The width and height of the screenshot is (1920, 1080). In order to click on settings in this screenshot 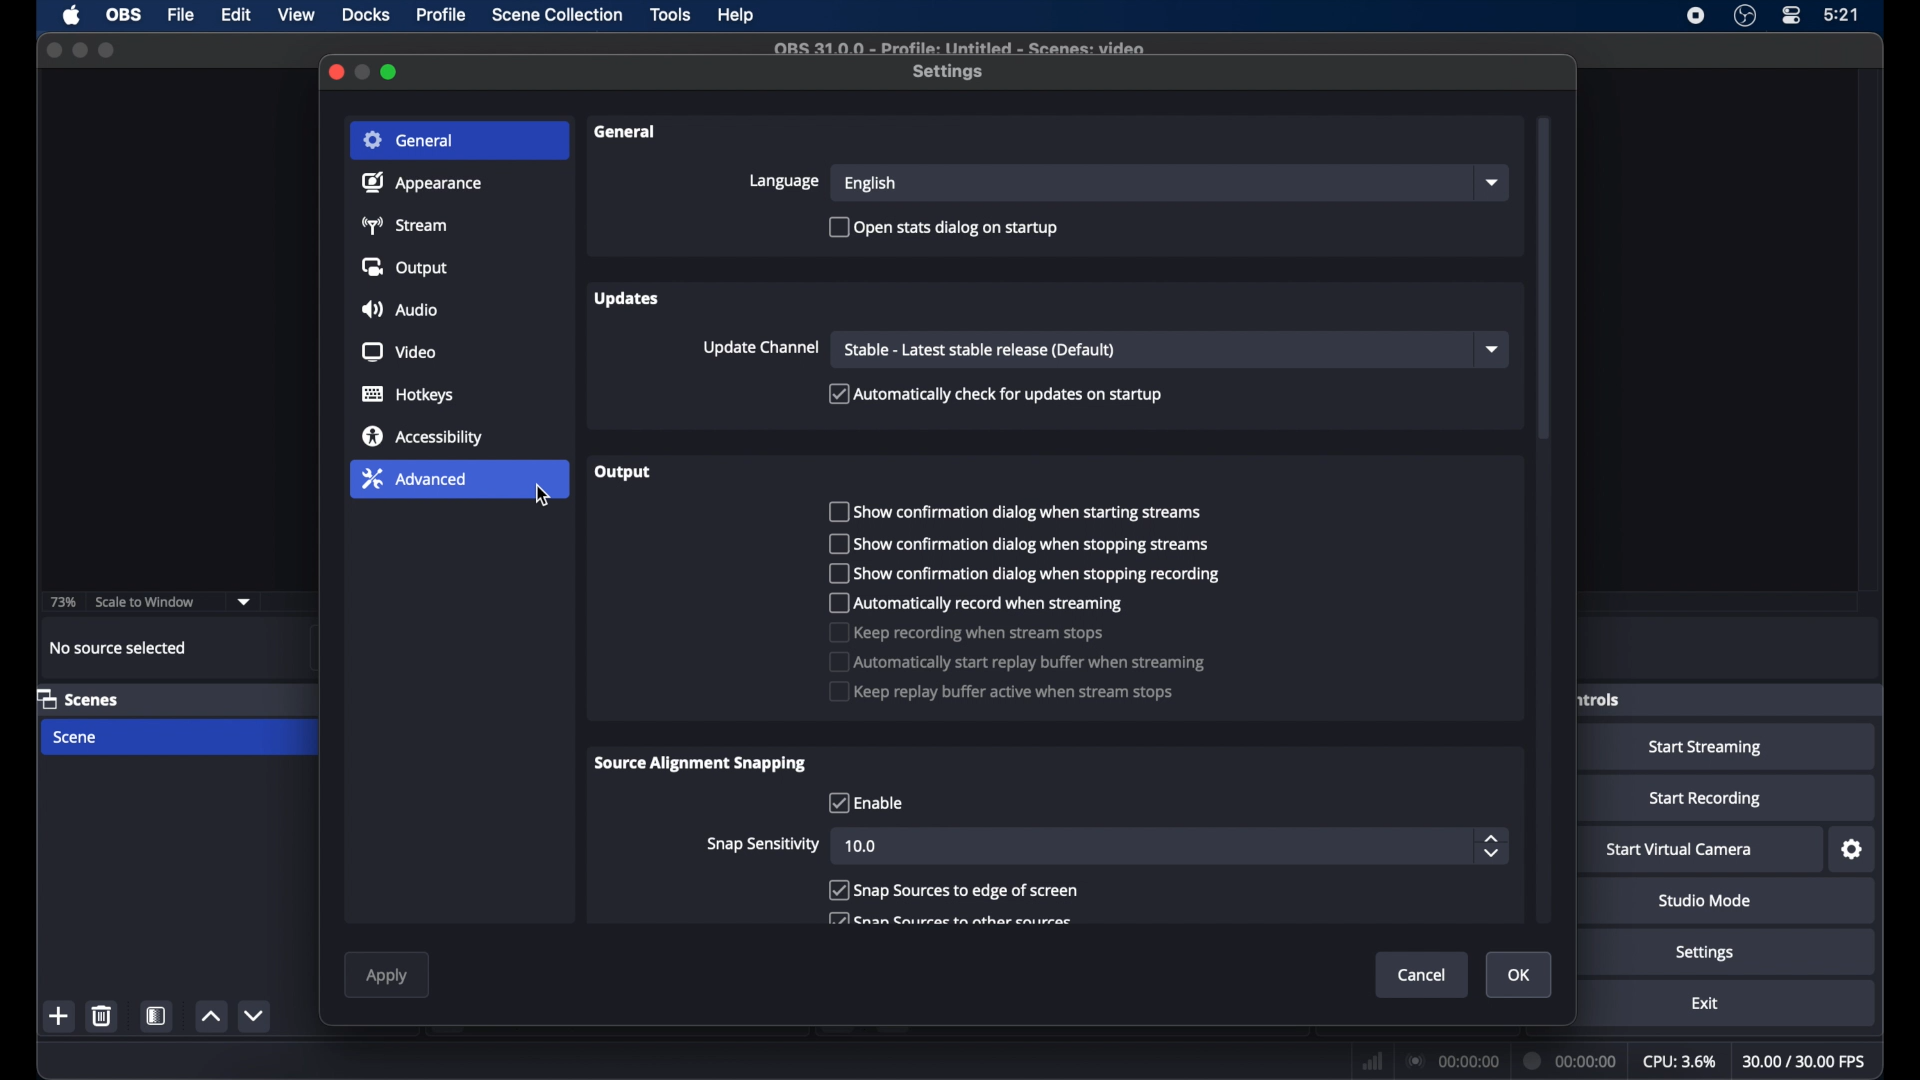, I will do `click(1704, 954)`.